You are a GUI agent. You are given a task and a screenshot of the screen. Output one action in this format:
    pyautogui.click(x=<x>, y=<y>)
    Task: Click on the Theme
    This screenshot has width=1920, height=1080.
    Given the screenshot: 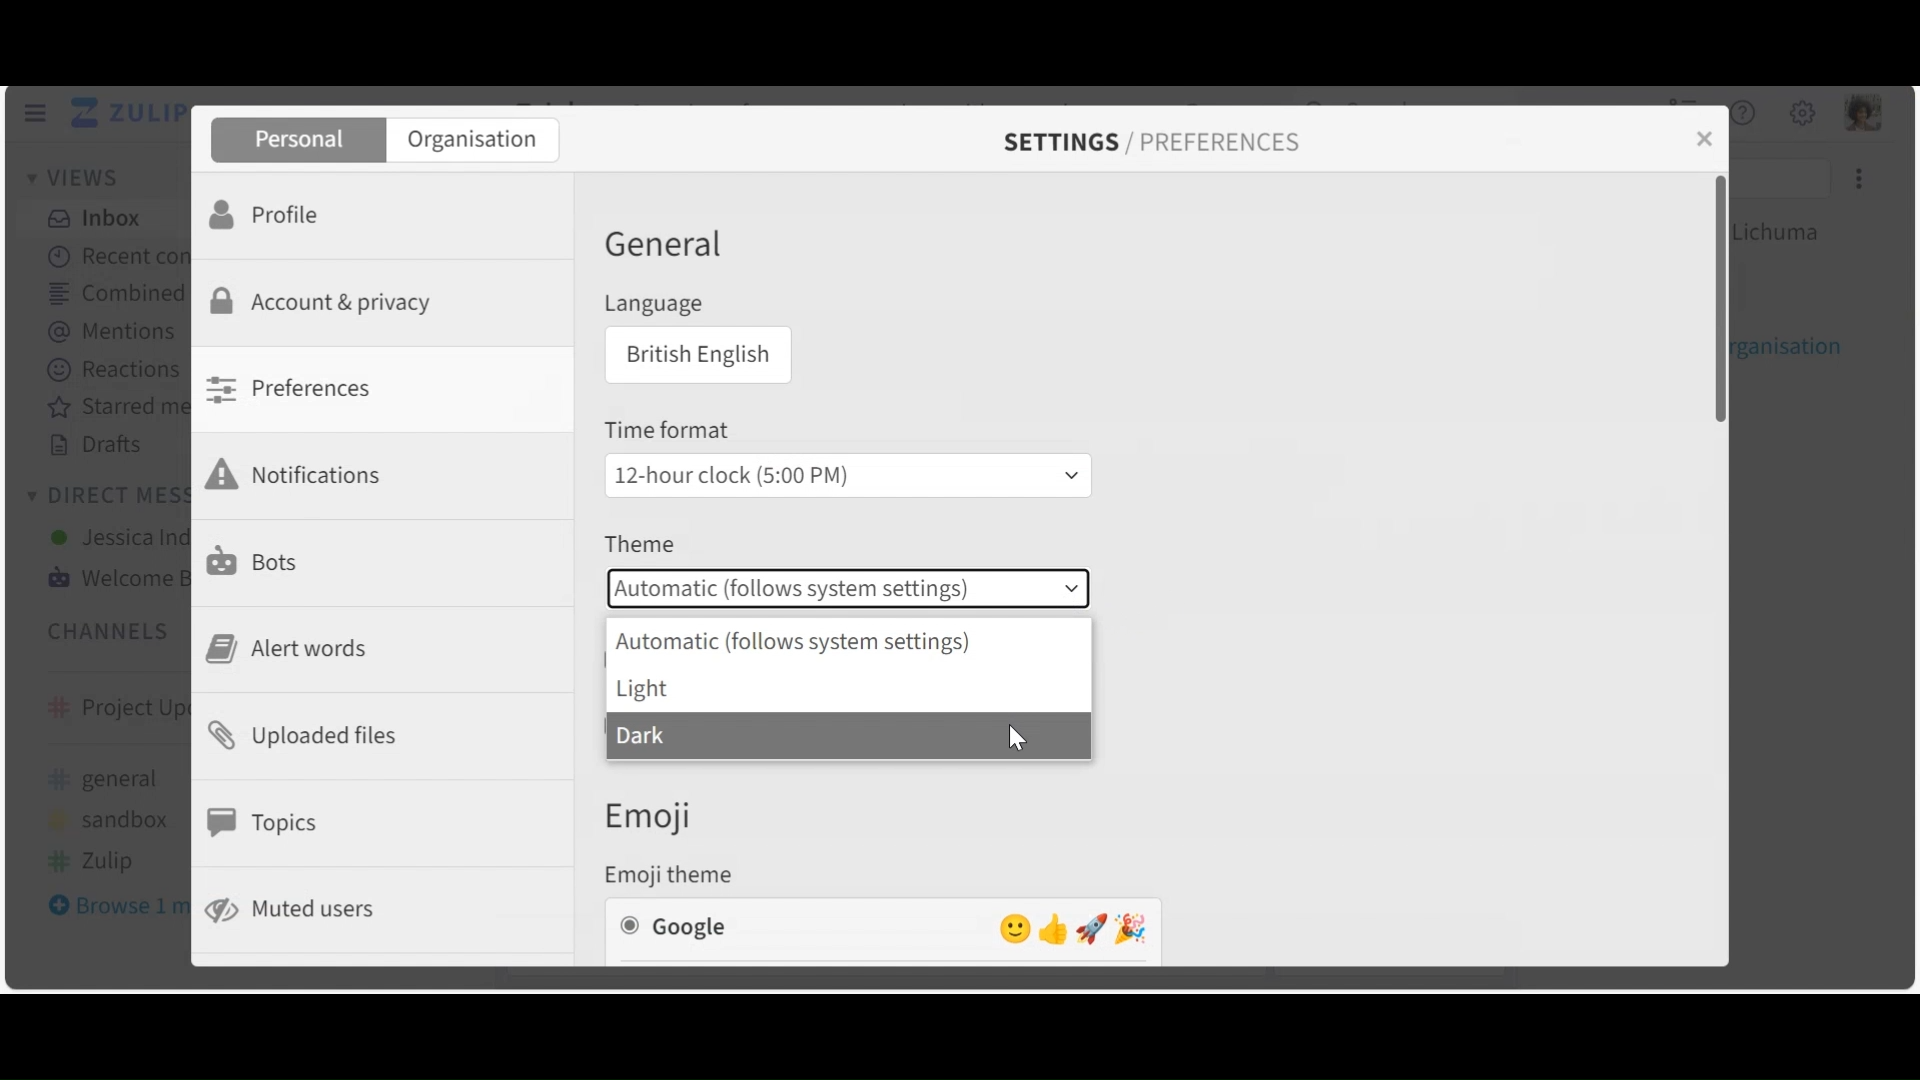 What is the action you would take?
    pyautogui.click(x=639, y=546)
    